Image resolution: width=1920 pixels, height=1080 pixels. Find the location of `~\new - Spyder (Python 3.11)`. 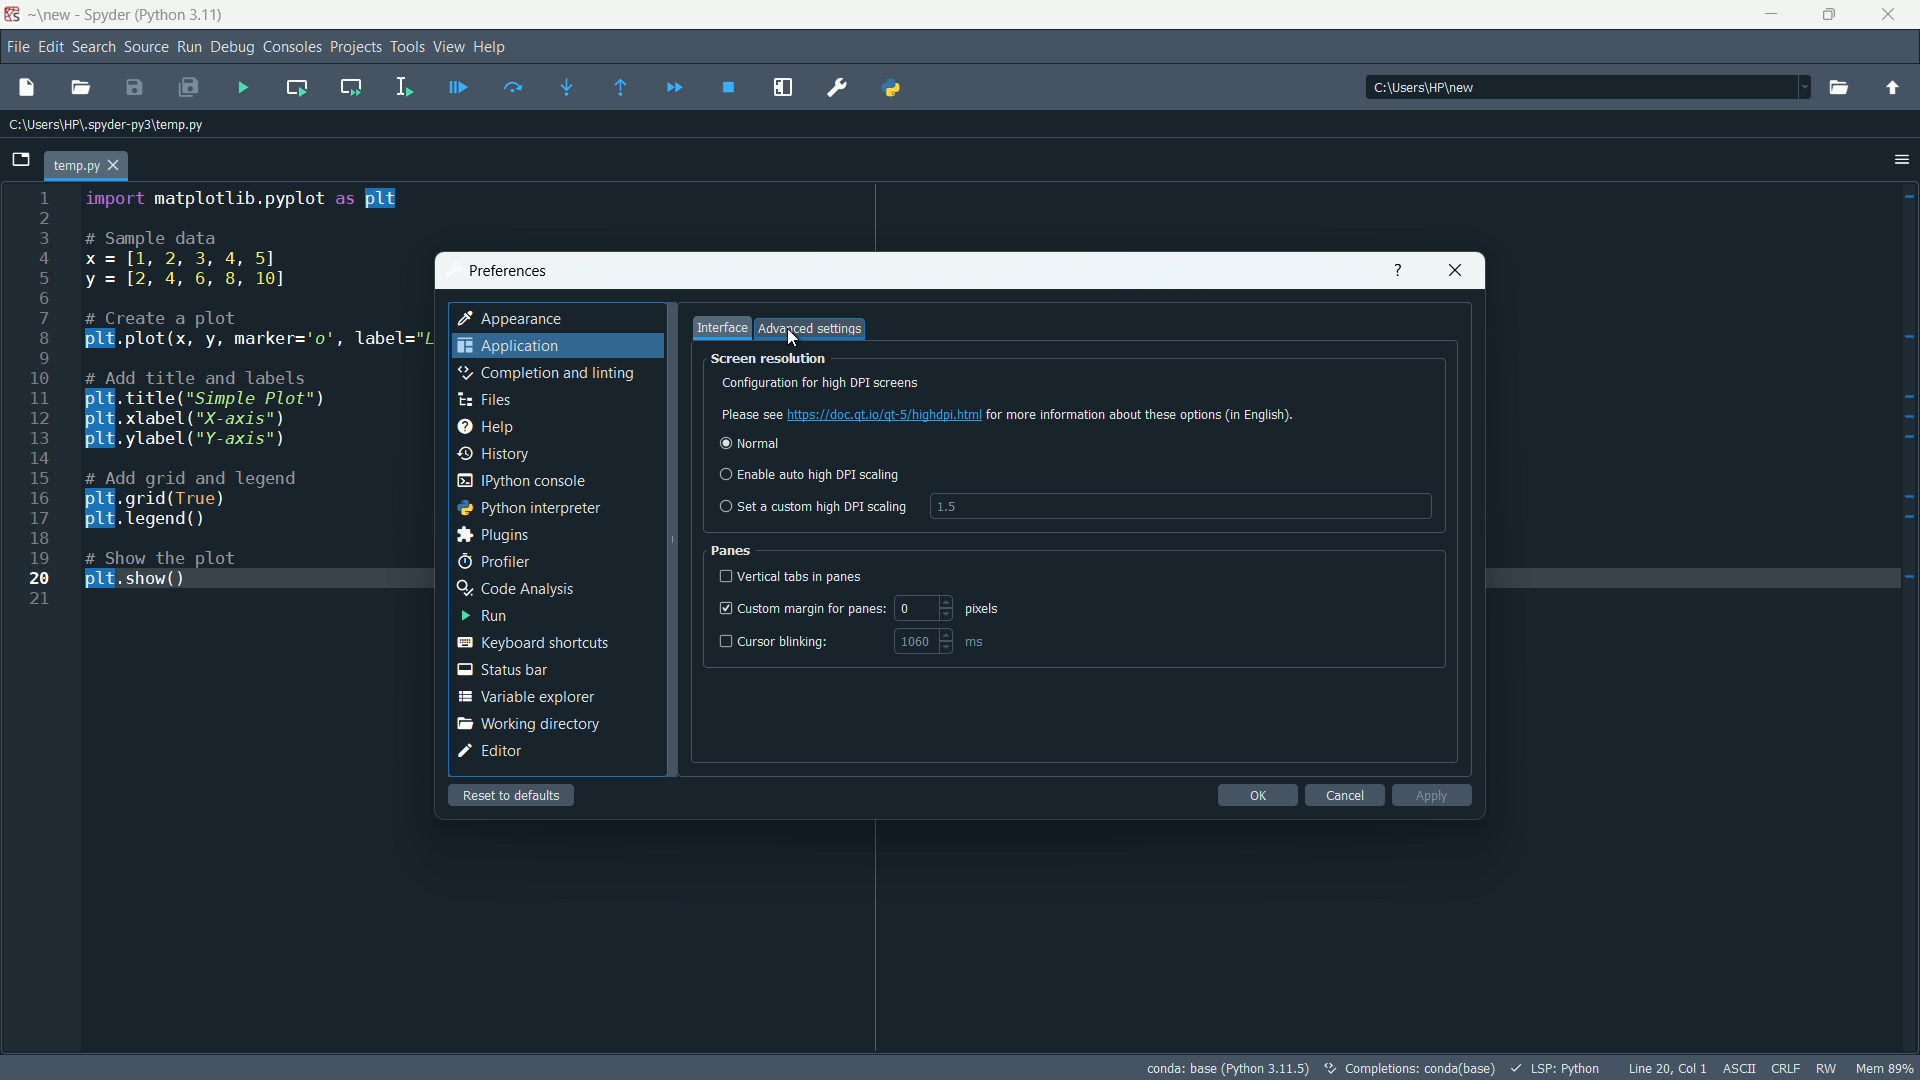

~\new - Spyder (Python 3.11) is located at coordinates (127, 15).